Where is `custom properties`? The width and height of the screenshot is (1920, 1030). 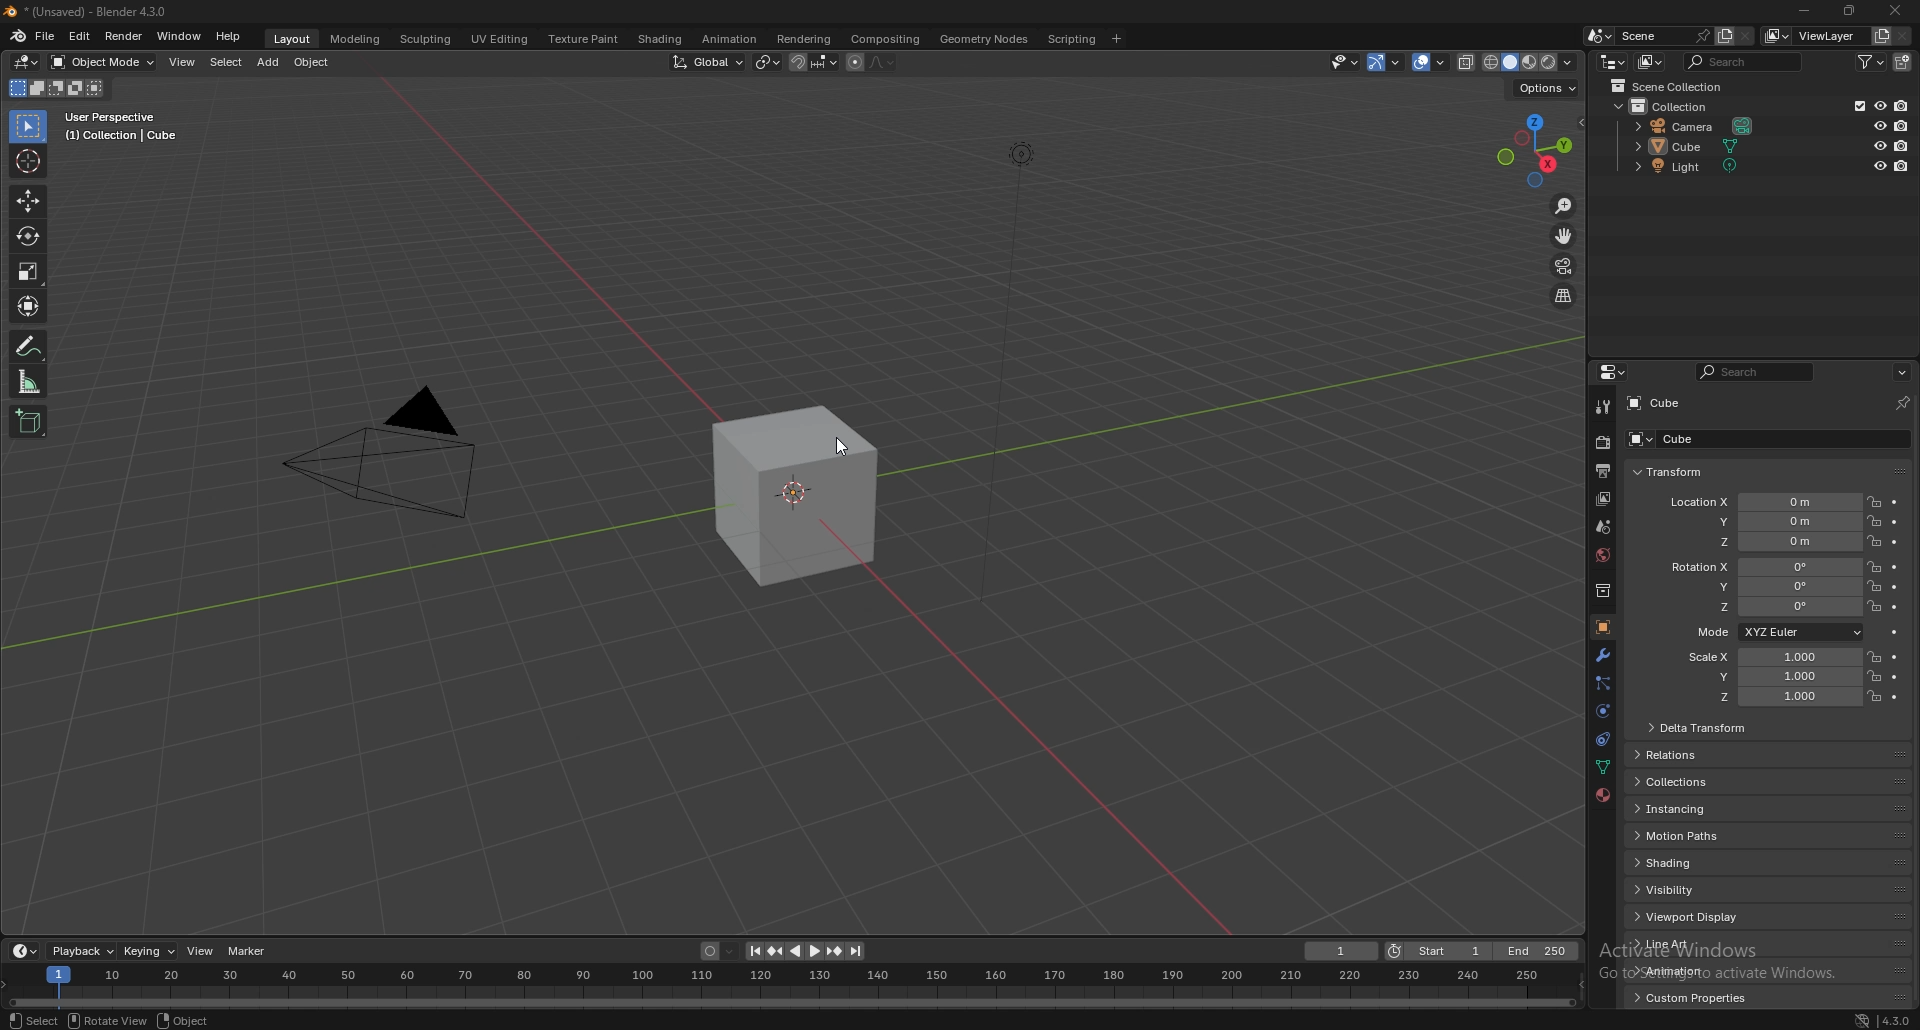
custom properties is located at coordinates (1691, 997).